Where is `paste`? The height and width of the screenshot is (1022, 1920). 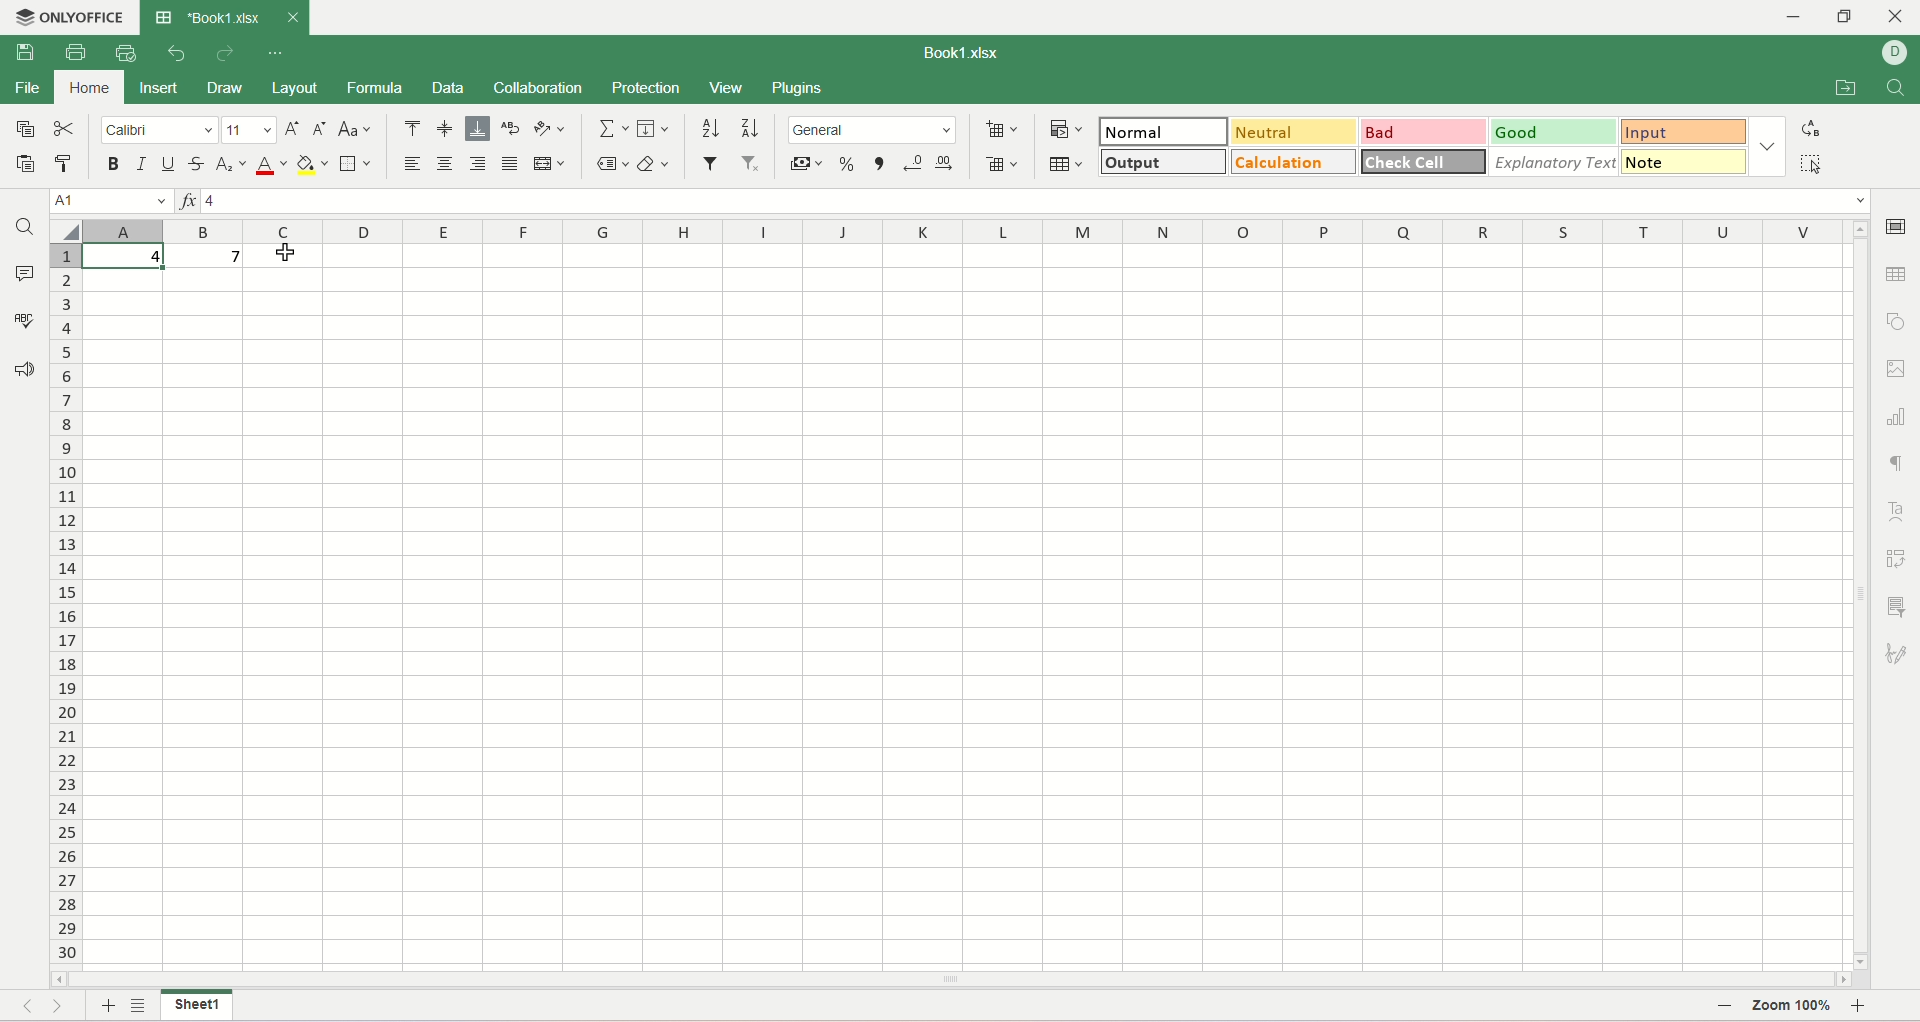
paste is located at coordinates (27, 166).